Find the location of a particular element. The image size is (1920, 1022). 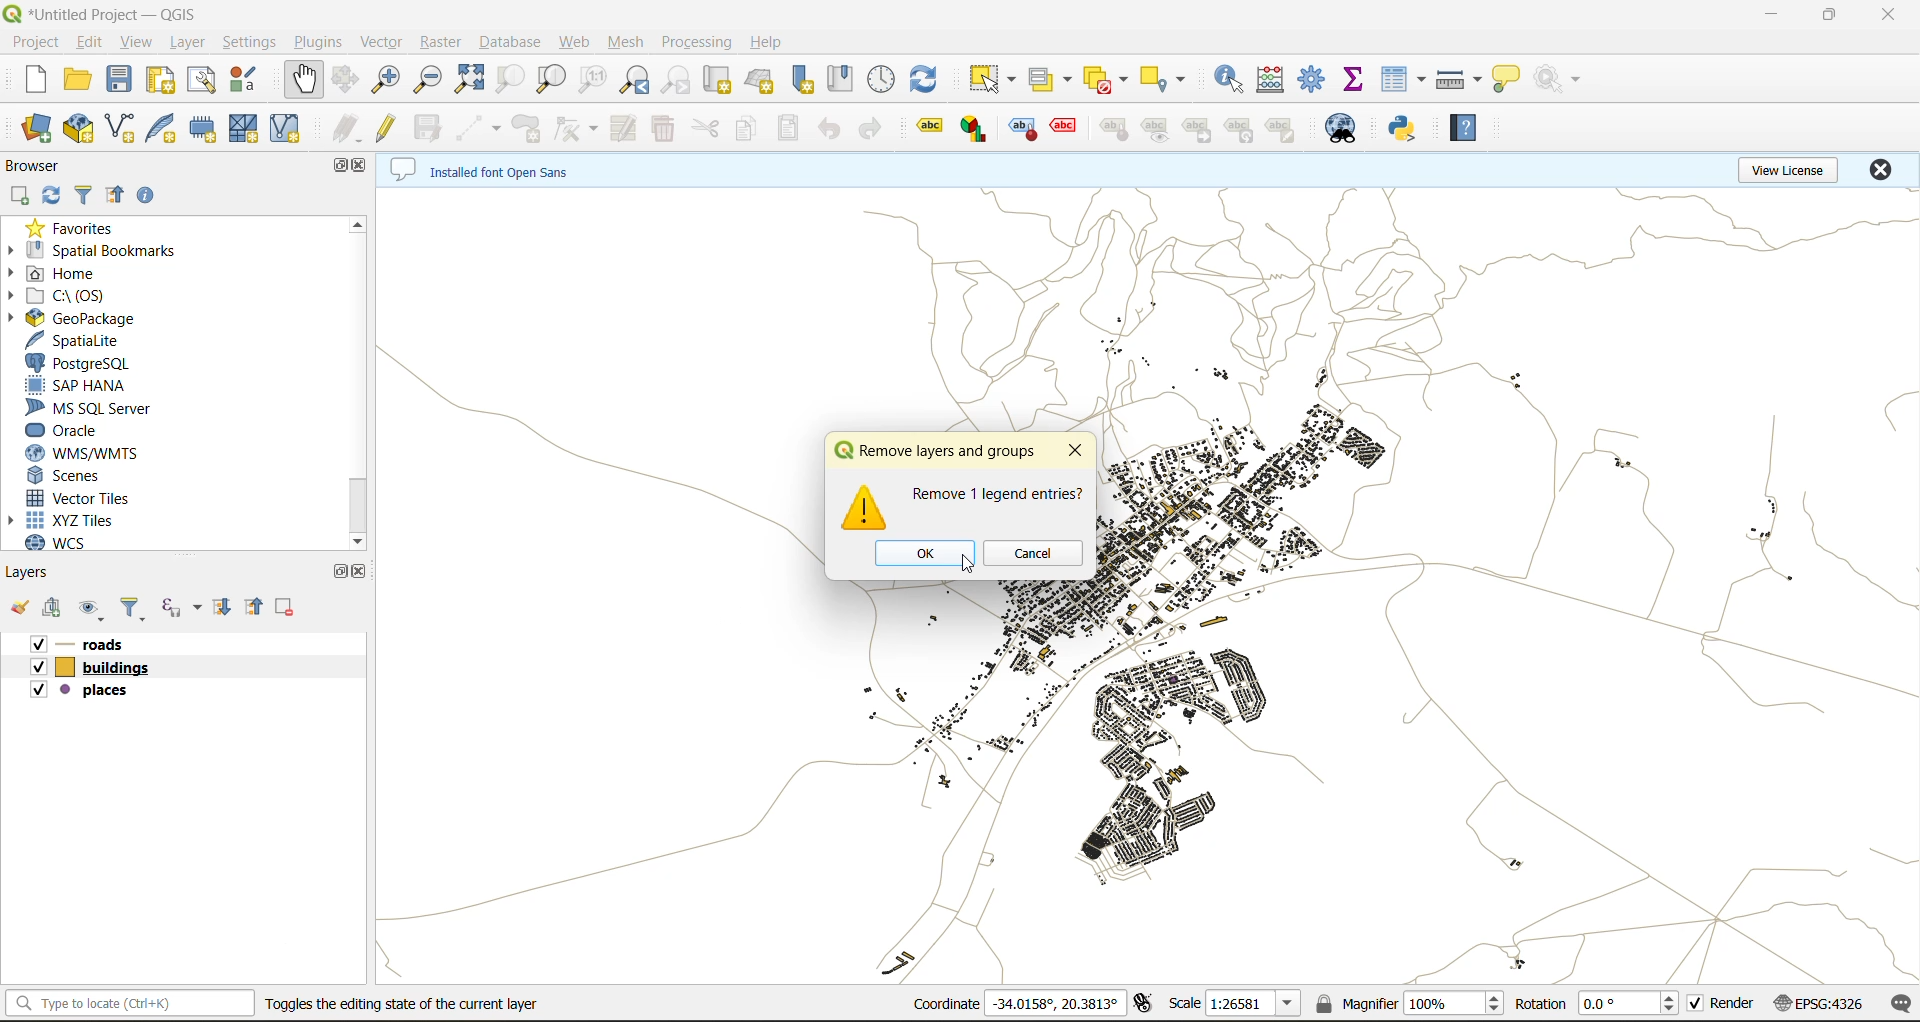

style manager is located at coordinates (241, 78).